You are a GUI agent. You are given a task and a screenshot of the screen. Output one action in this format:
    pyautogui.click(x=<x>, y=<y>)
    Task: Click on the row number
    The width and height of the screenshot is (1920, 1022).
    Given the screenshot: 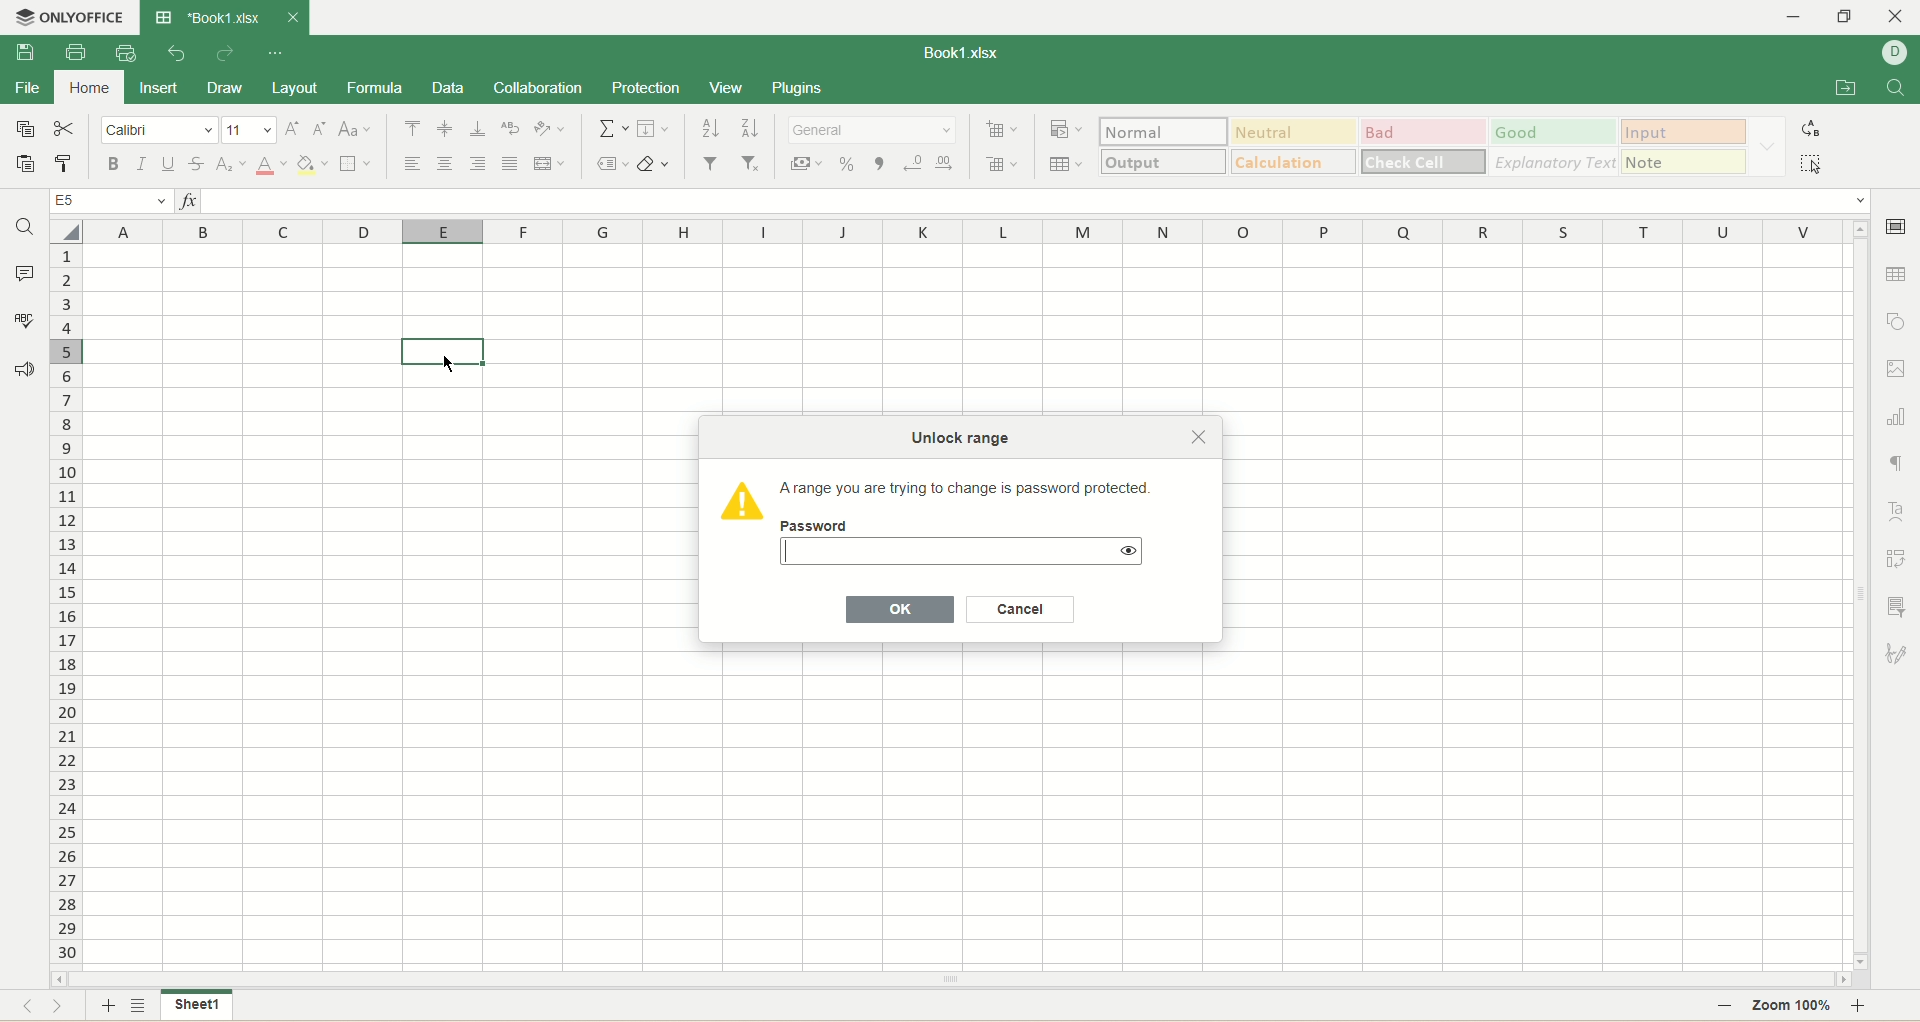 What is the action you would take?
    pyautogui.click(x=70, y=601)
    